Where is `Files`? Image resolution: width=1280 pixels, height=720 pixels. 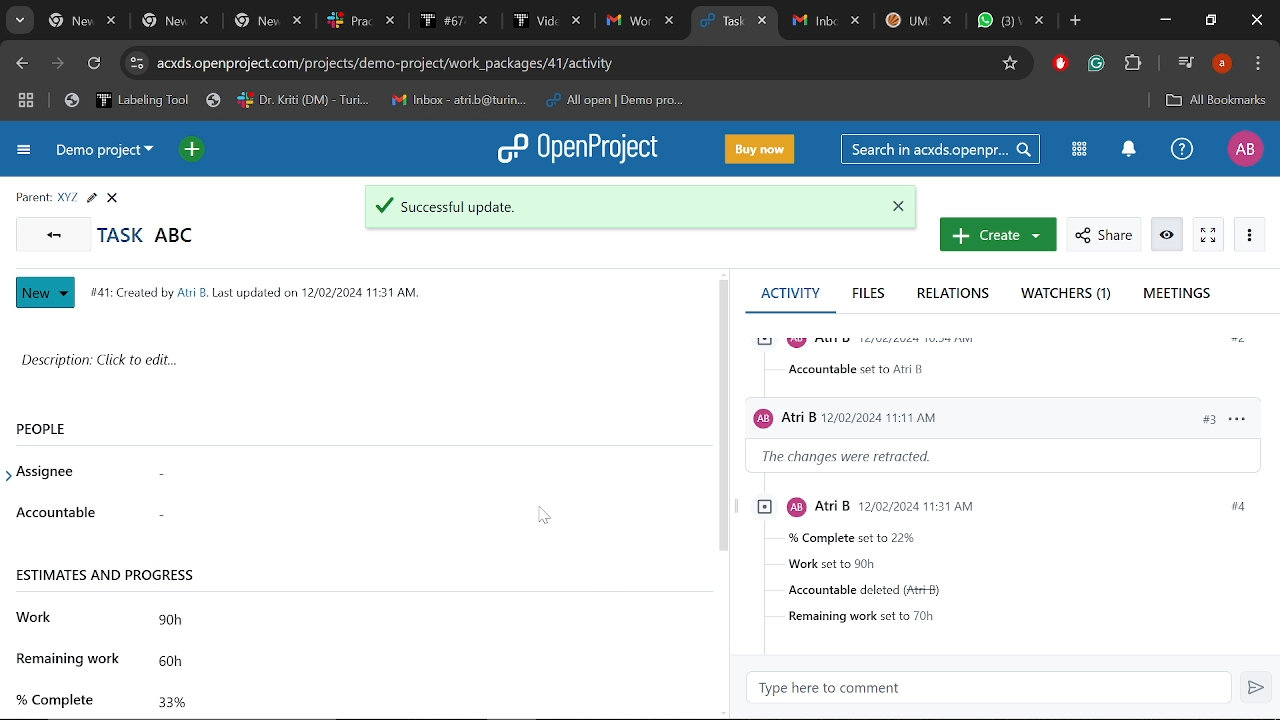 Files is located at coordinates (870, 295).